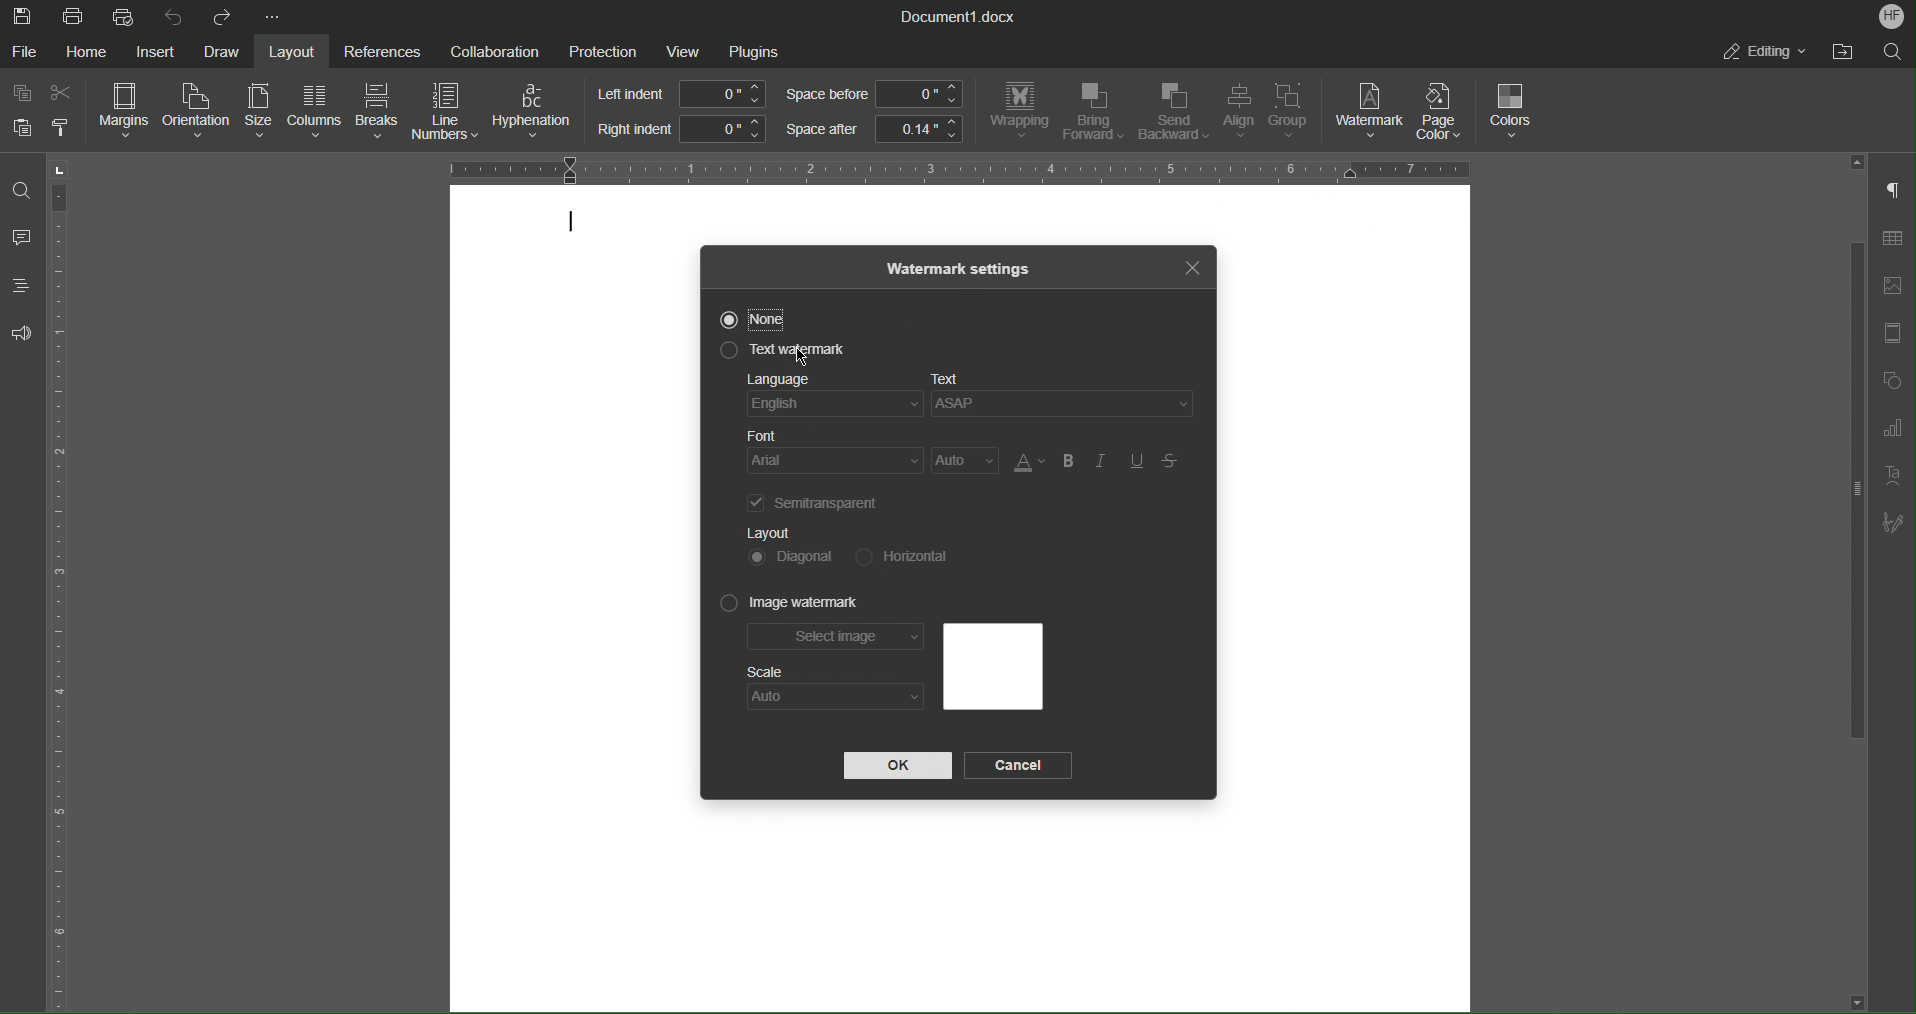  Describe the element at coordinates (1172, 462) in the screenshot. I see `Strikethrough` at that location.